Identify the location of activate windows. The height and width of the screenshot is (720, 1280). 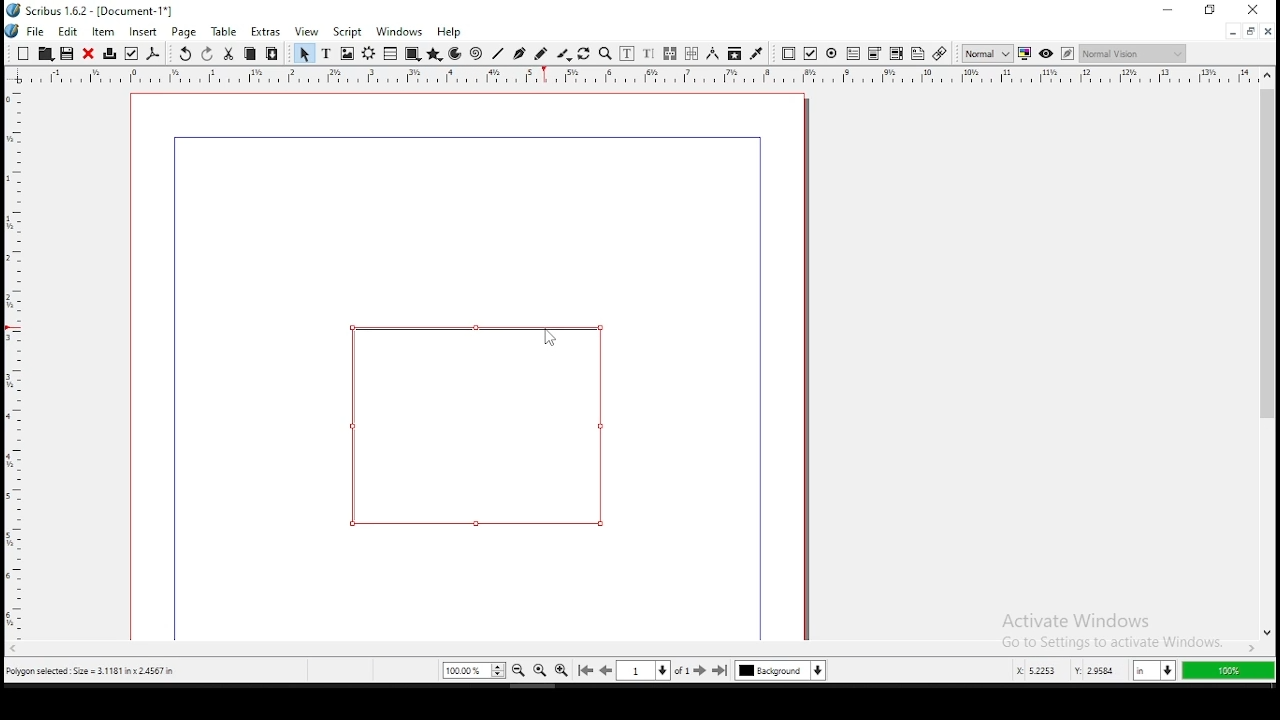
(1096, 619).